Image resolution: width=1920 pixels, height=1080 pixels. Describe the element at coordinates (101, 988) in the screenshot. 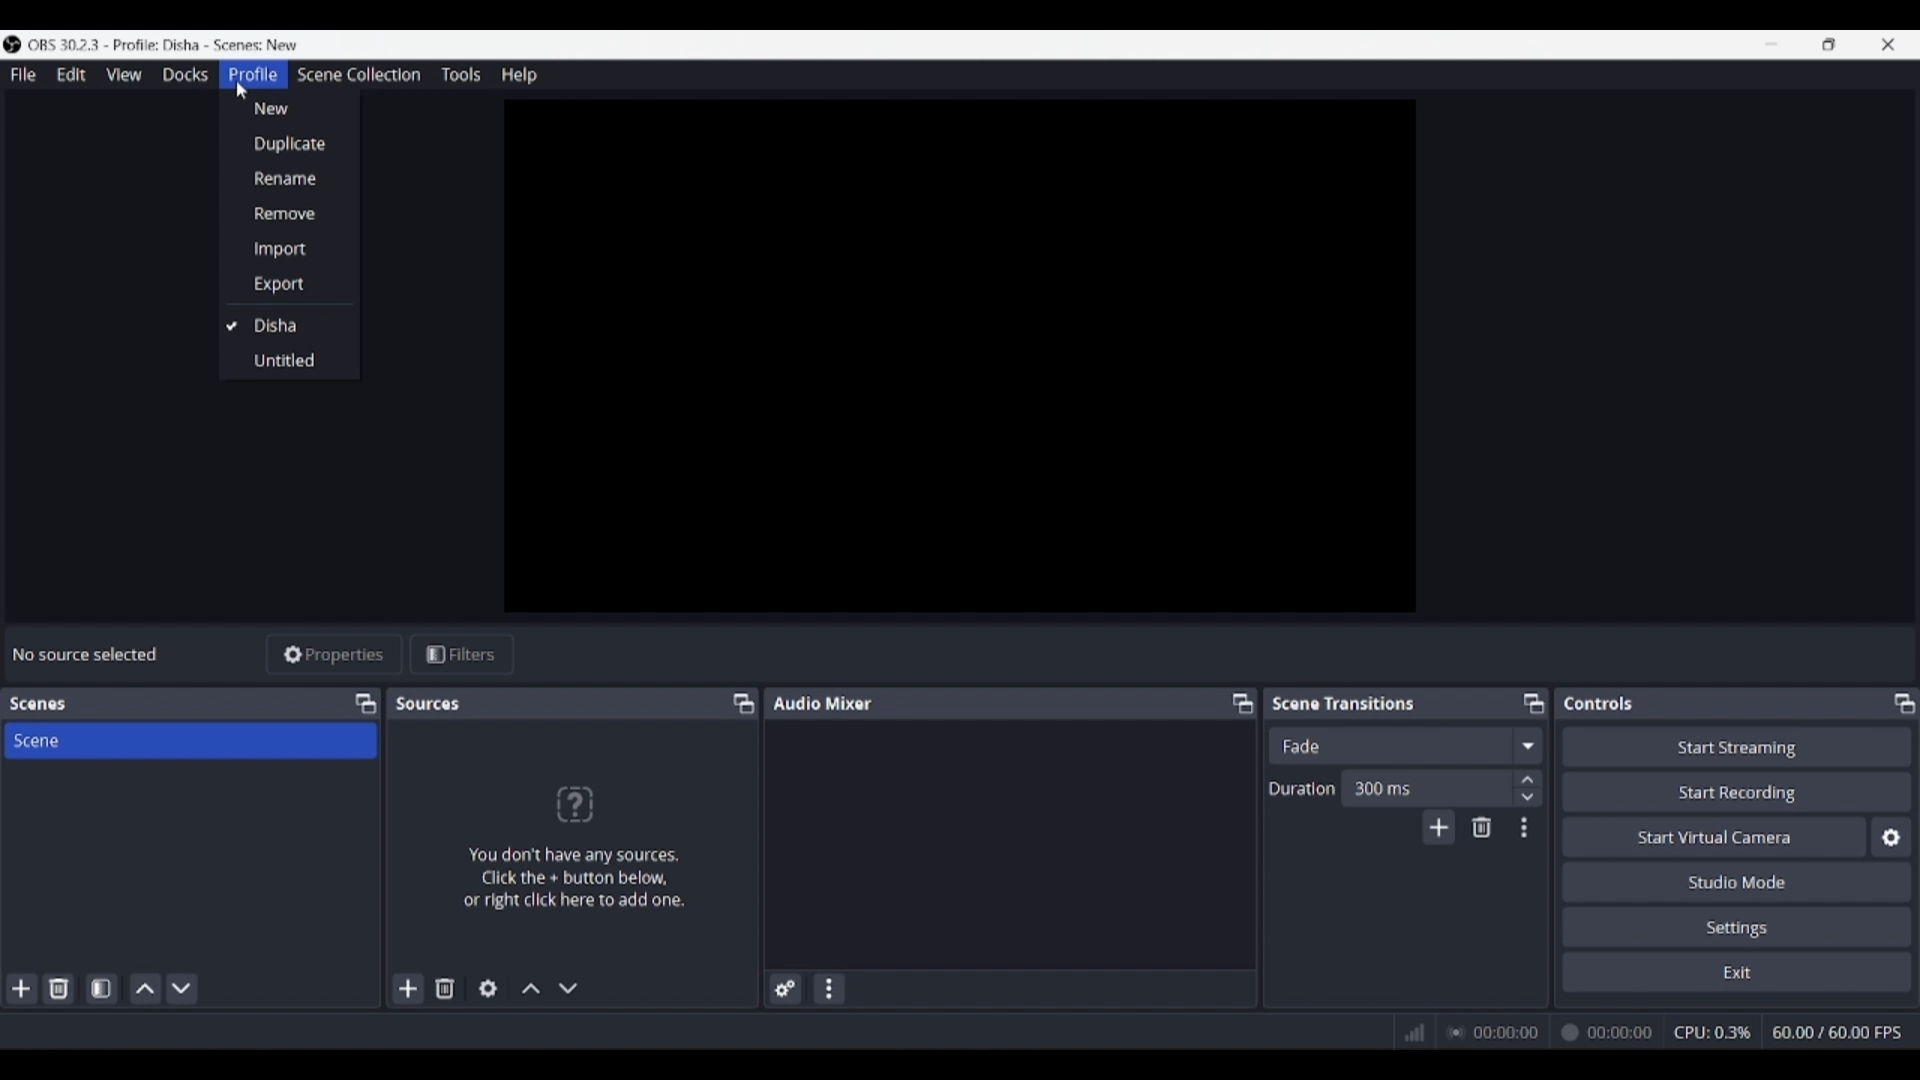

I see `Open scene filters` at that location.